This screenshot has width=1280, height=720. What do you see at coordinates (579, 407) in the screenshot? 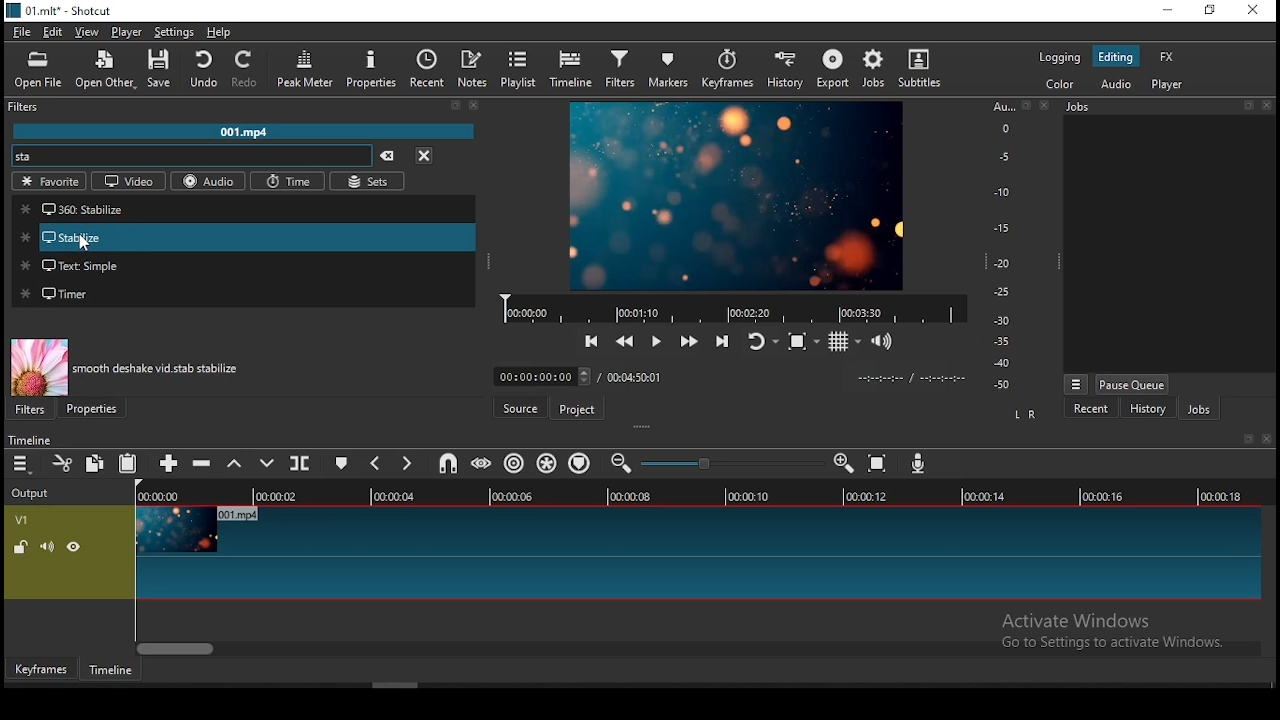
I see `project` at bounding box center [579, 407].